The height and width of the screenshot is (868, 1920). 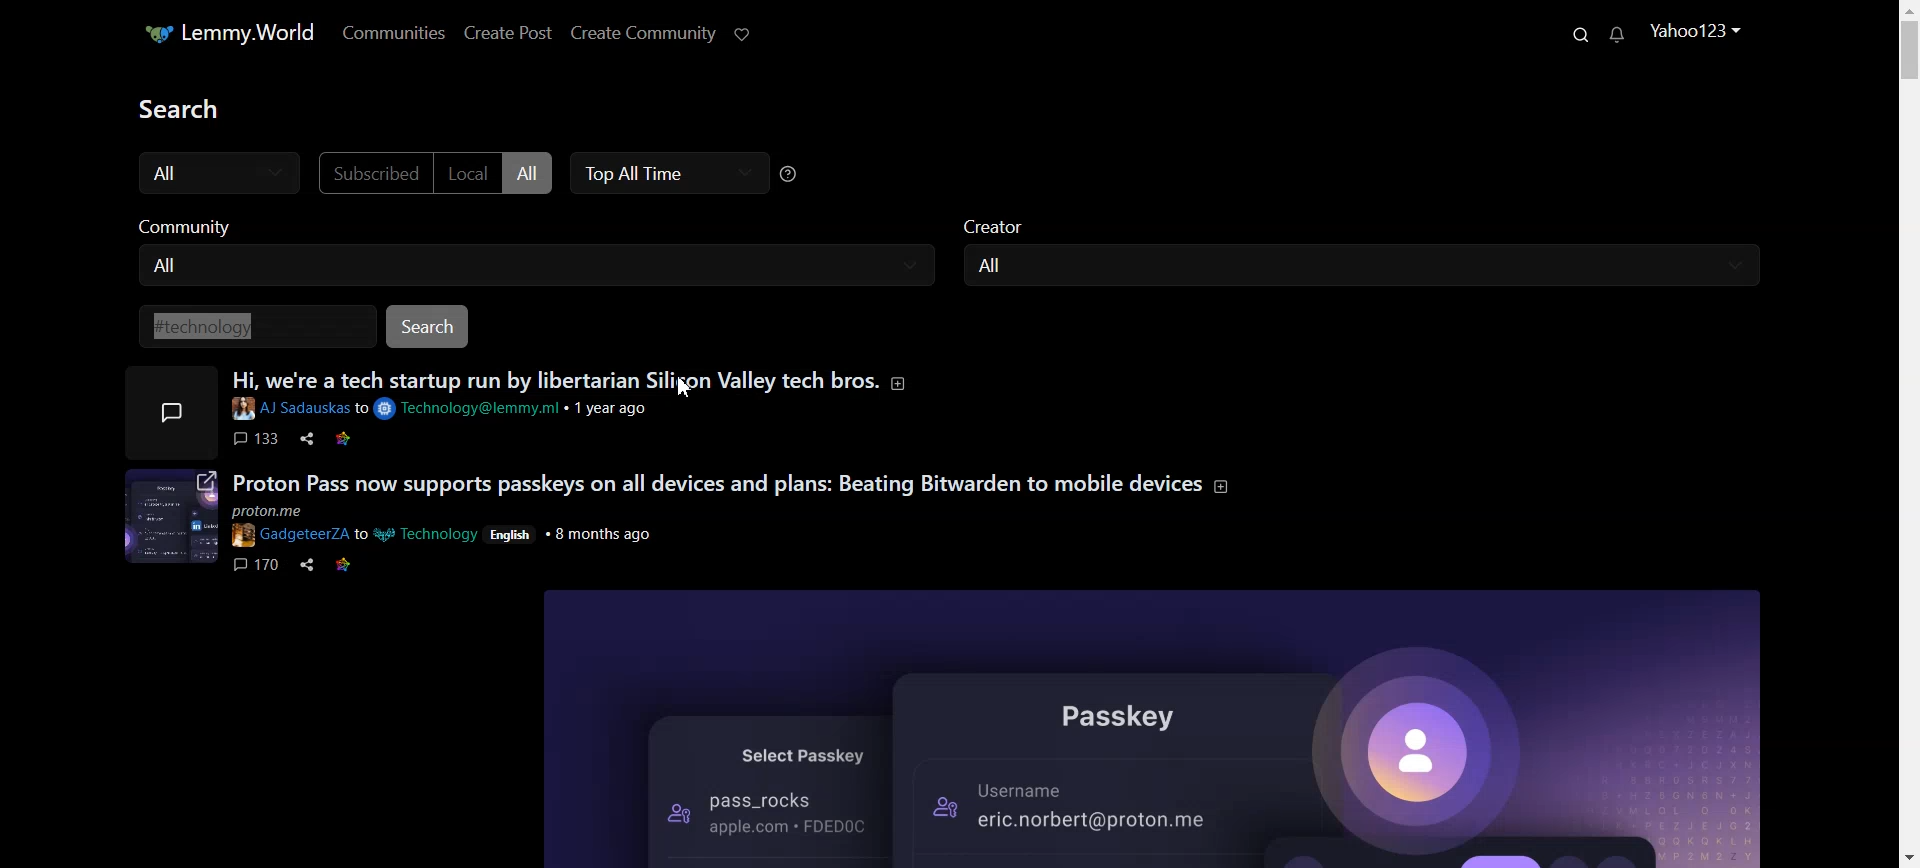 I want to click on link, so click(x=345, y=441).